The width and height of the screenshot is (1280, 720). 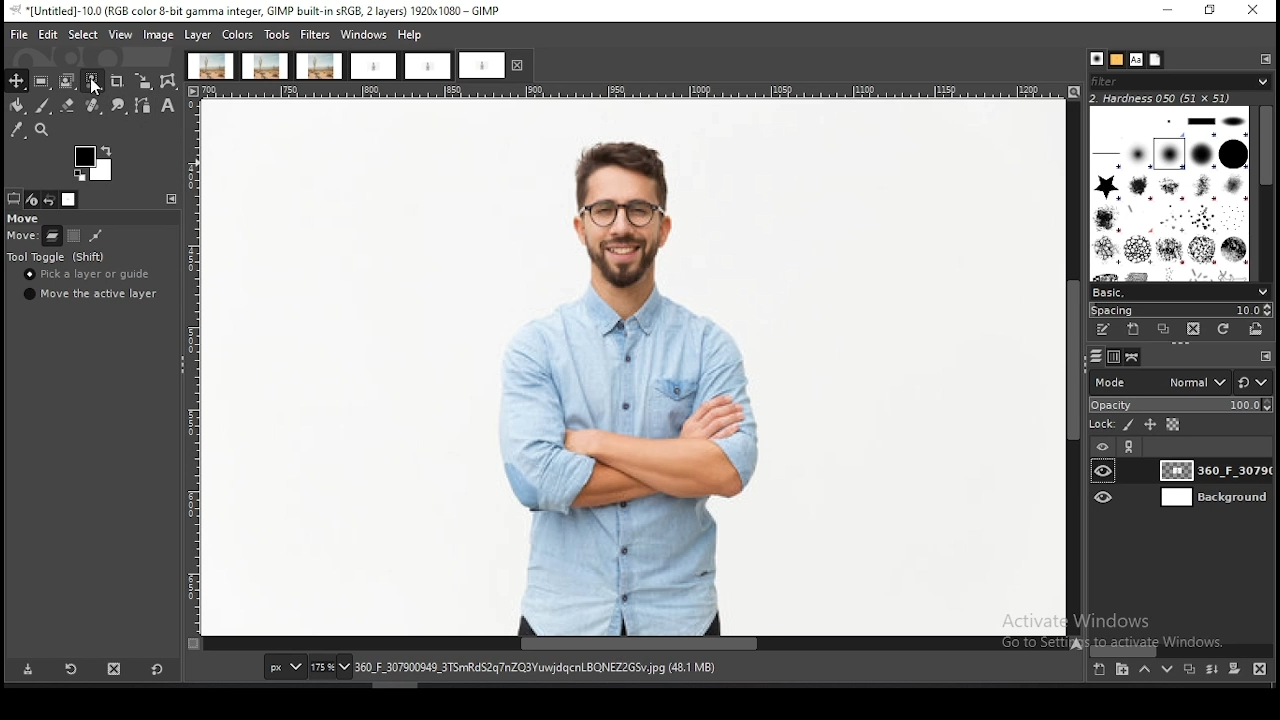 I want to click on layer visibility on/off, so click(x=1105, y=498).